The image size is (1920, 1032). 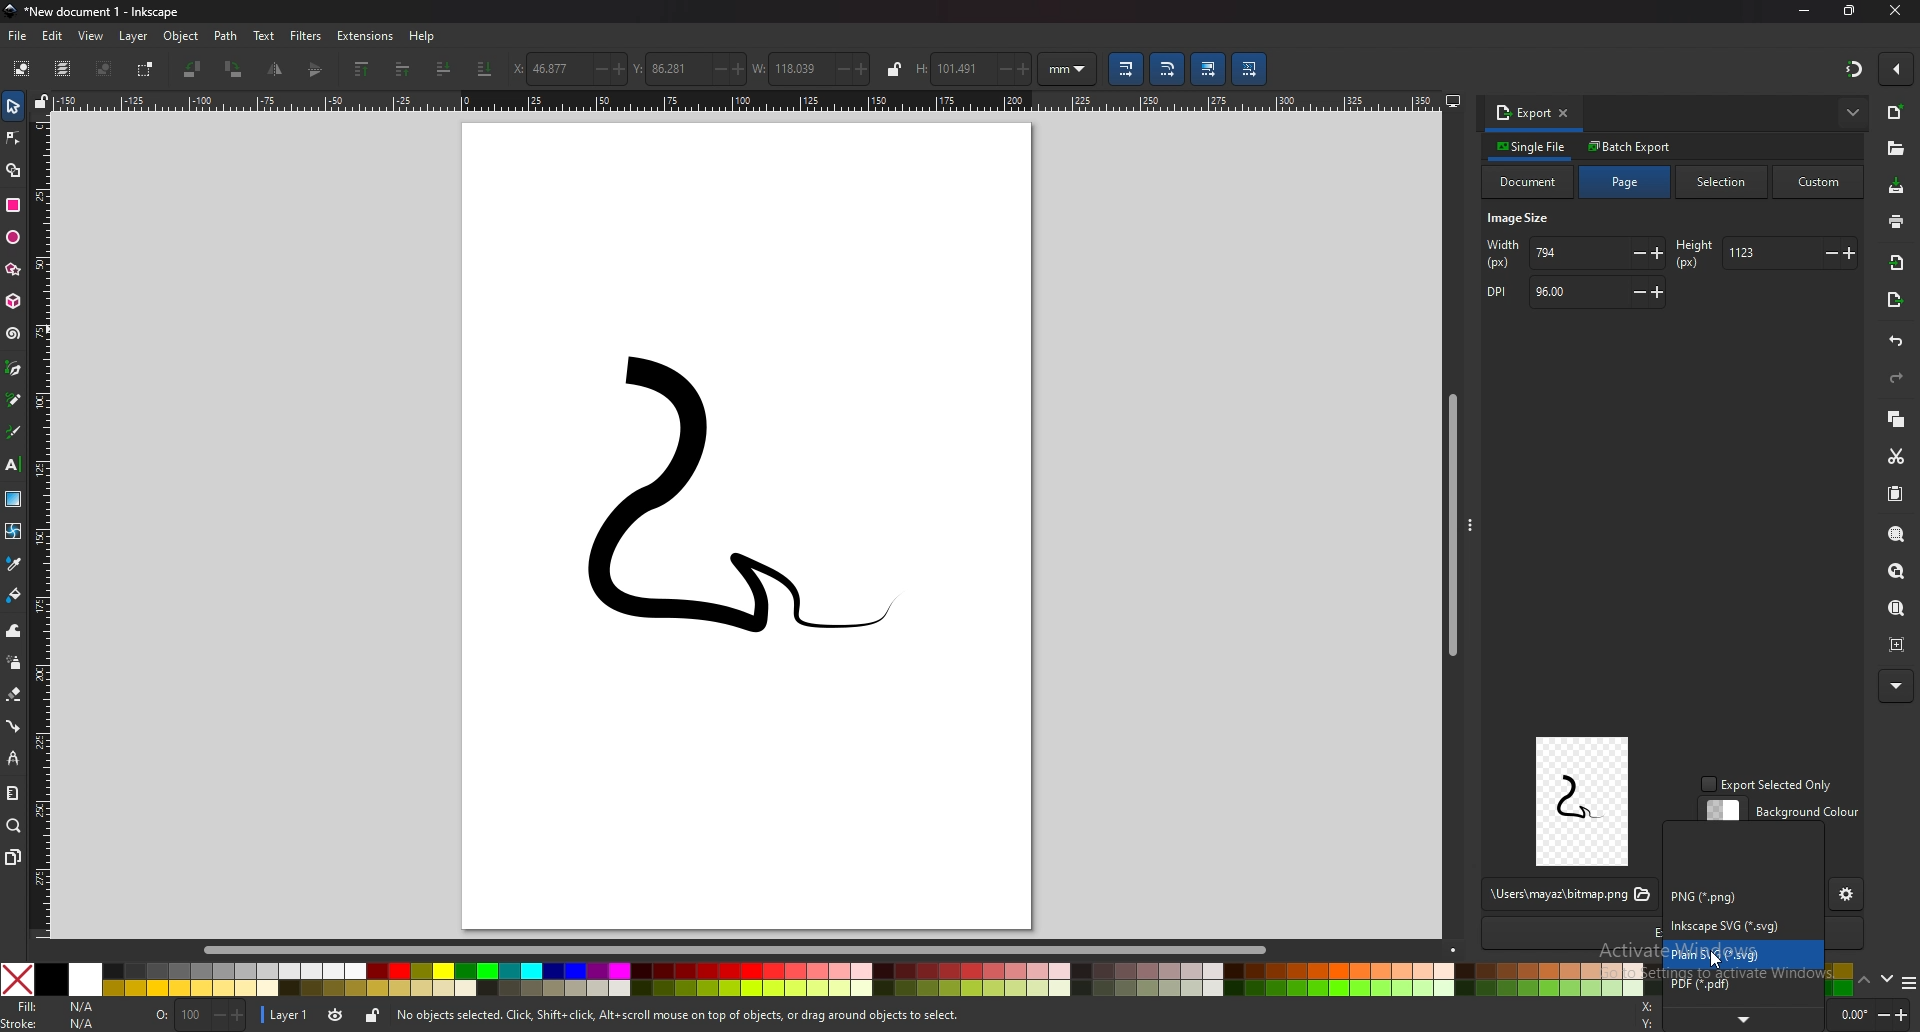 I want to click on rotate 90 degree ccw, so click(x=193, y=69).